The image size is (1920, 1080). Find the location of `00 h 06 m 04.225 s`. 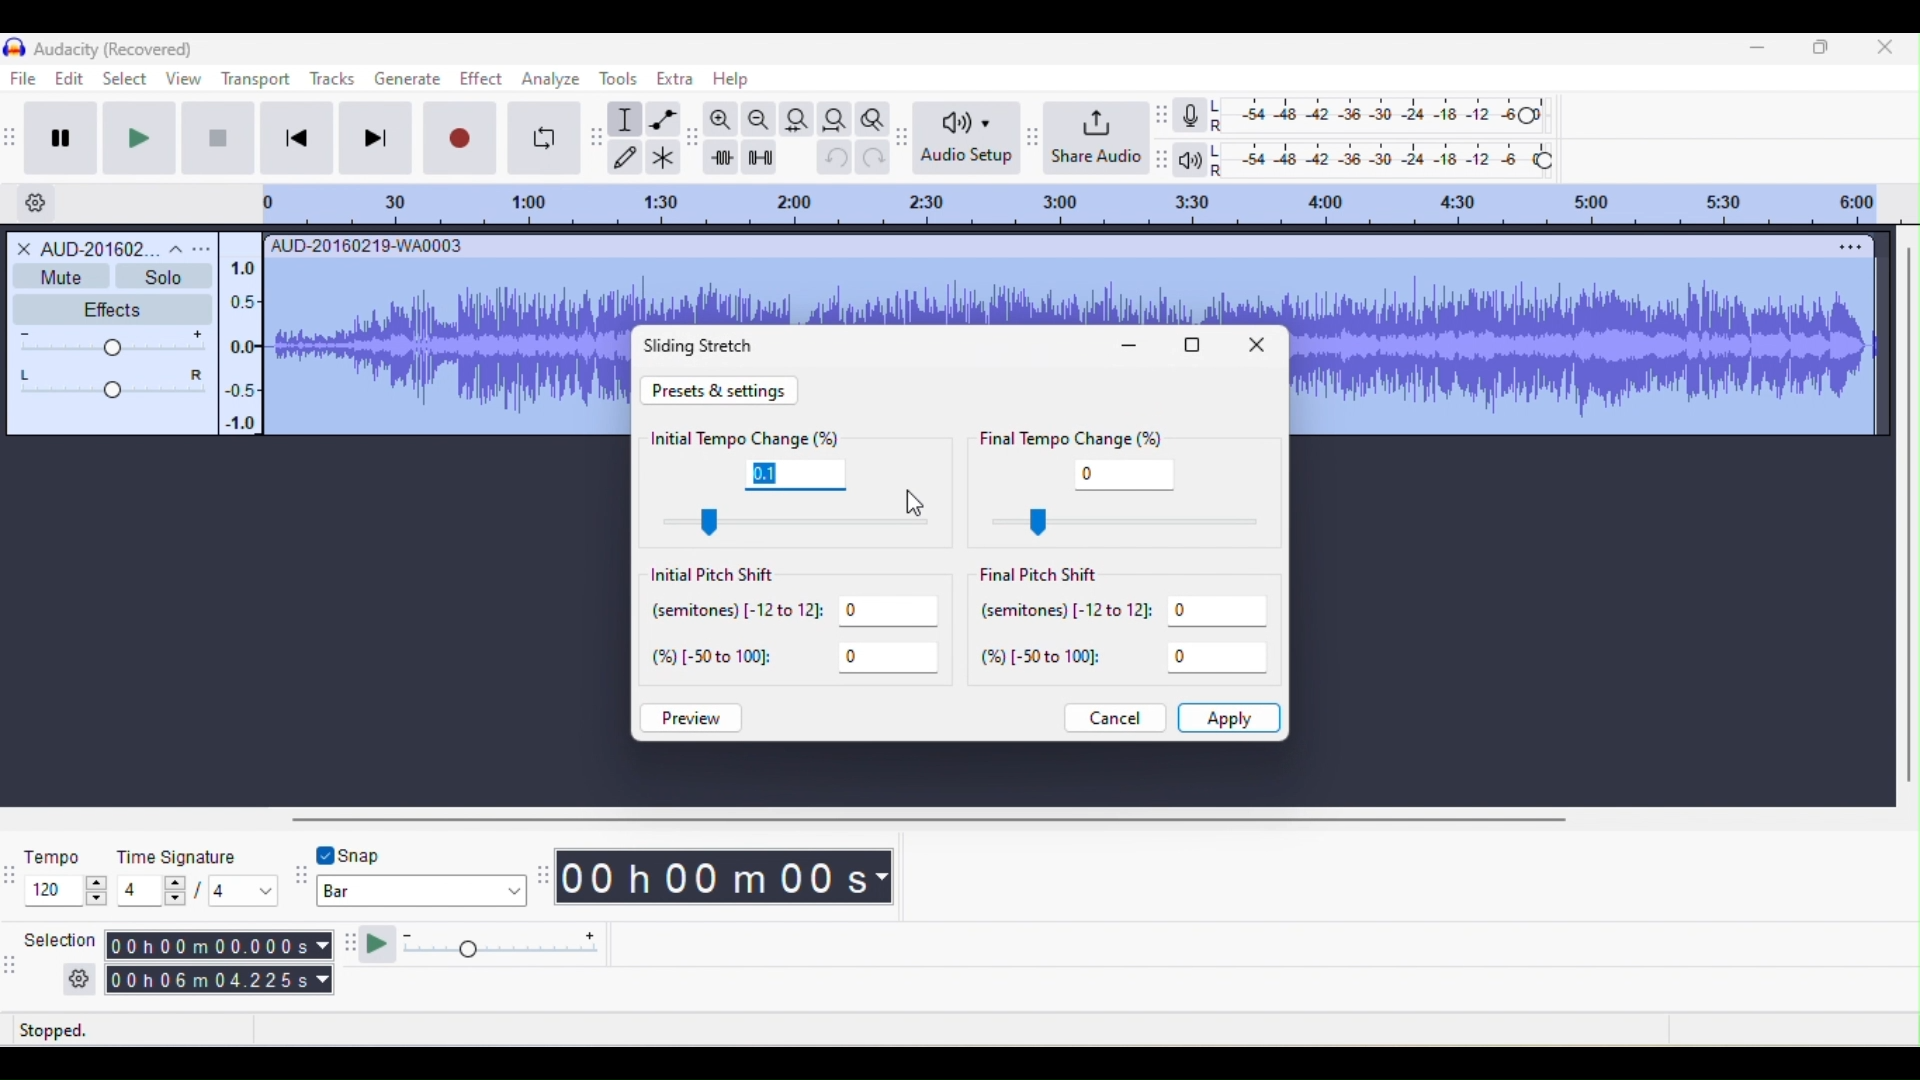

00 h 06 m 04.225 s is located at coordinates (219, 983).